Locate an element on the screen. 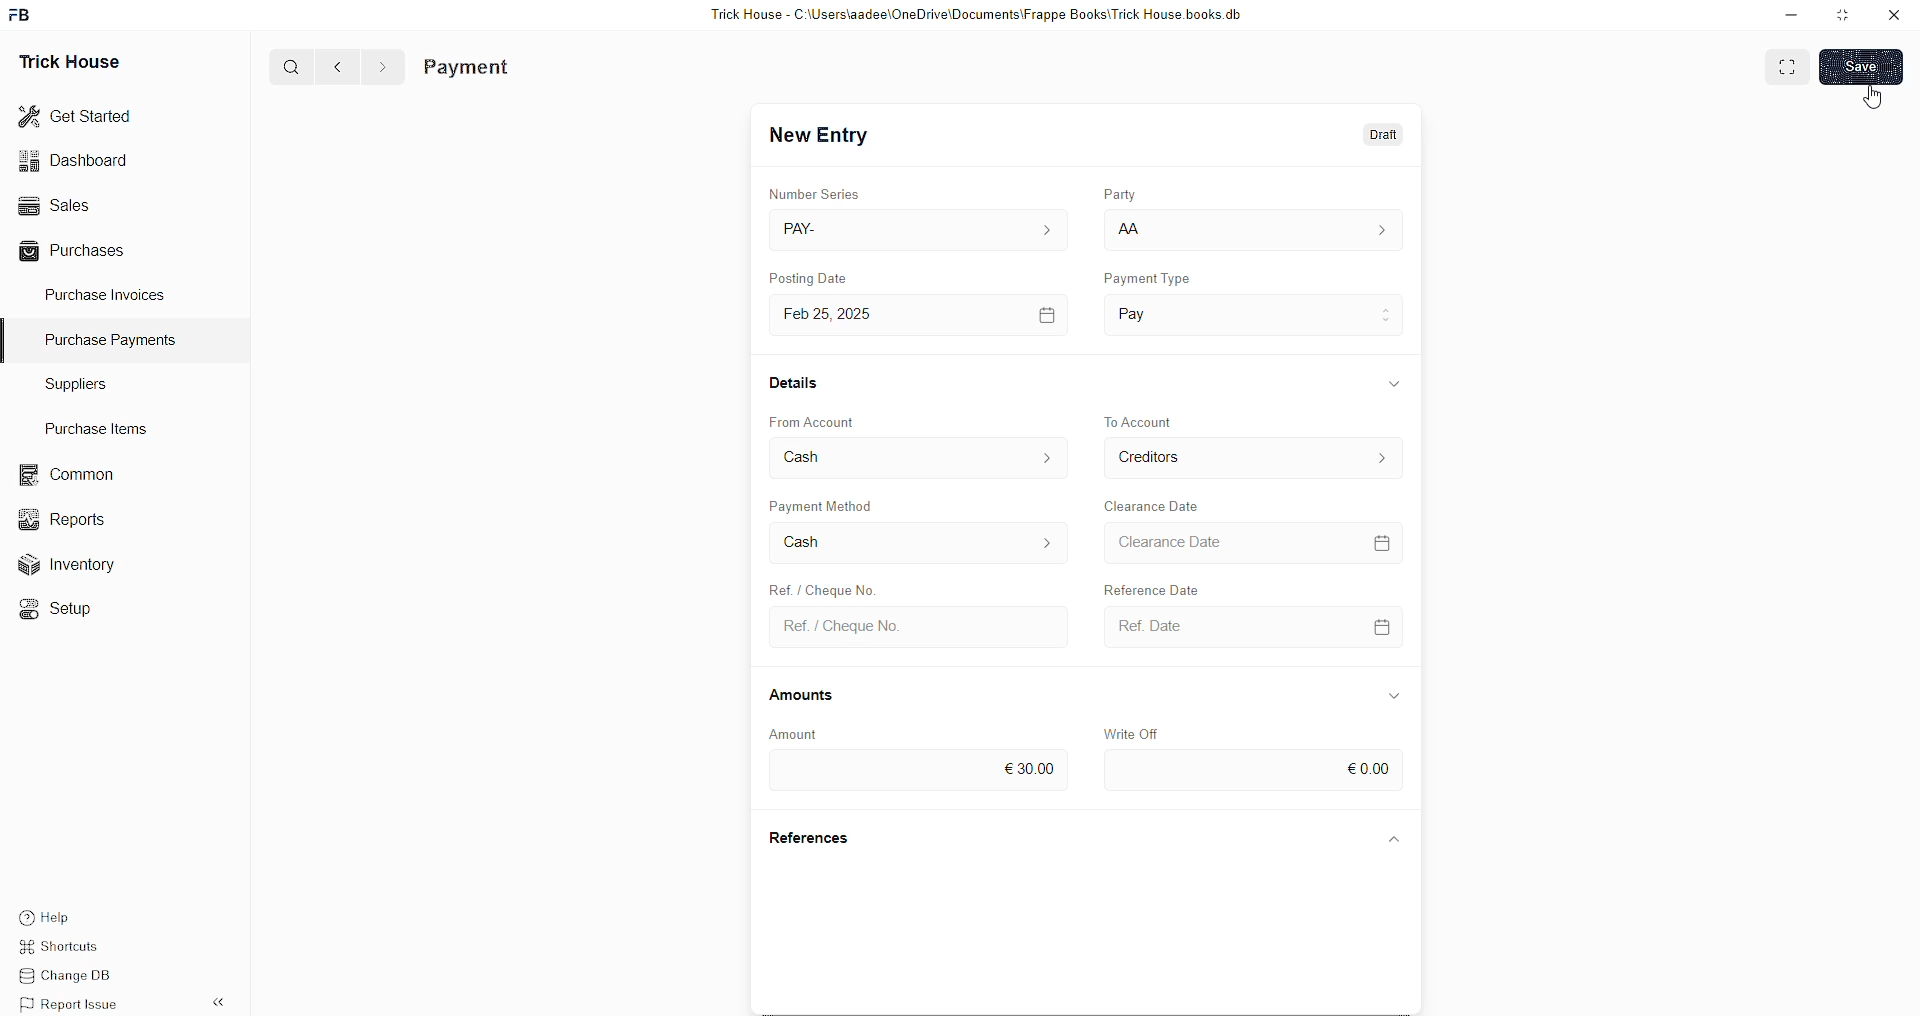 The width and height of the screenshot is (1920, 1016). to account is located at coordinates (1160, 421).